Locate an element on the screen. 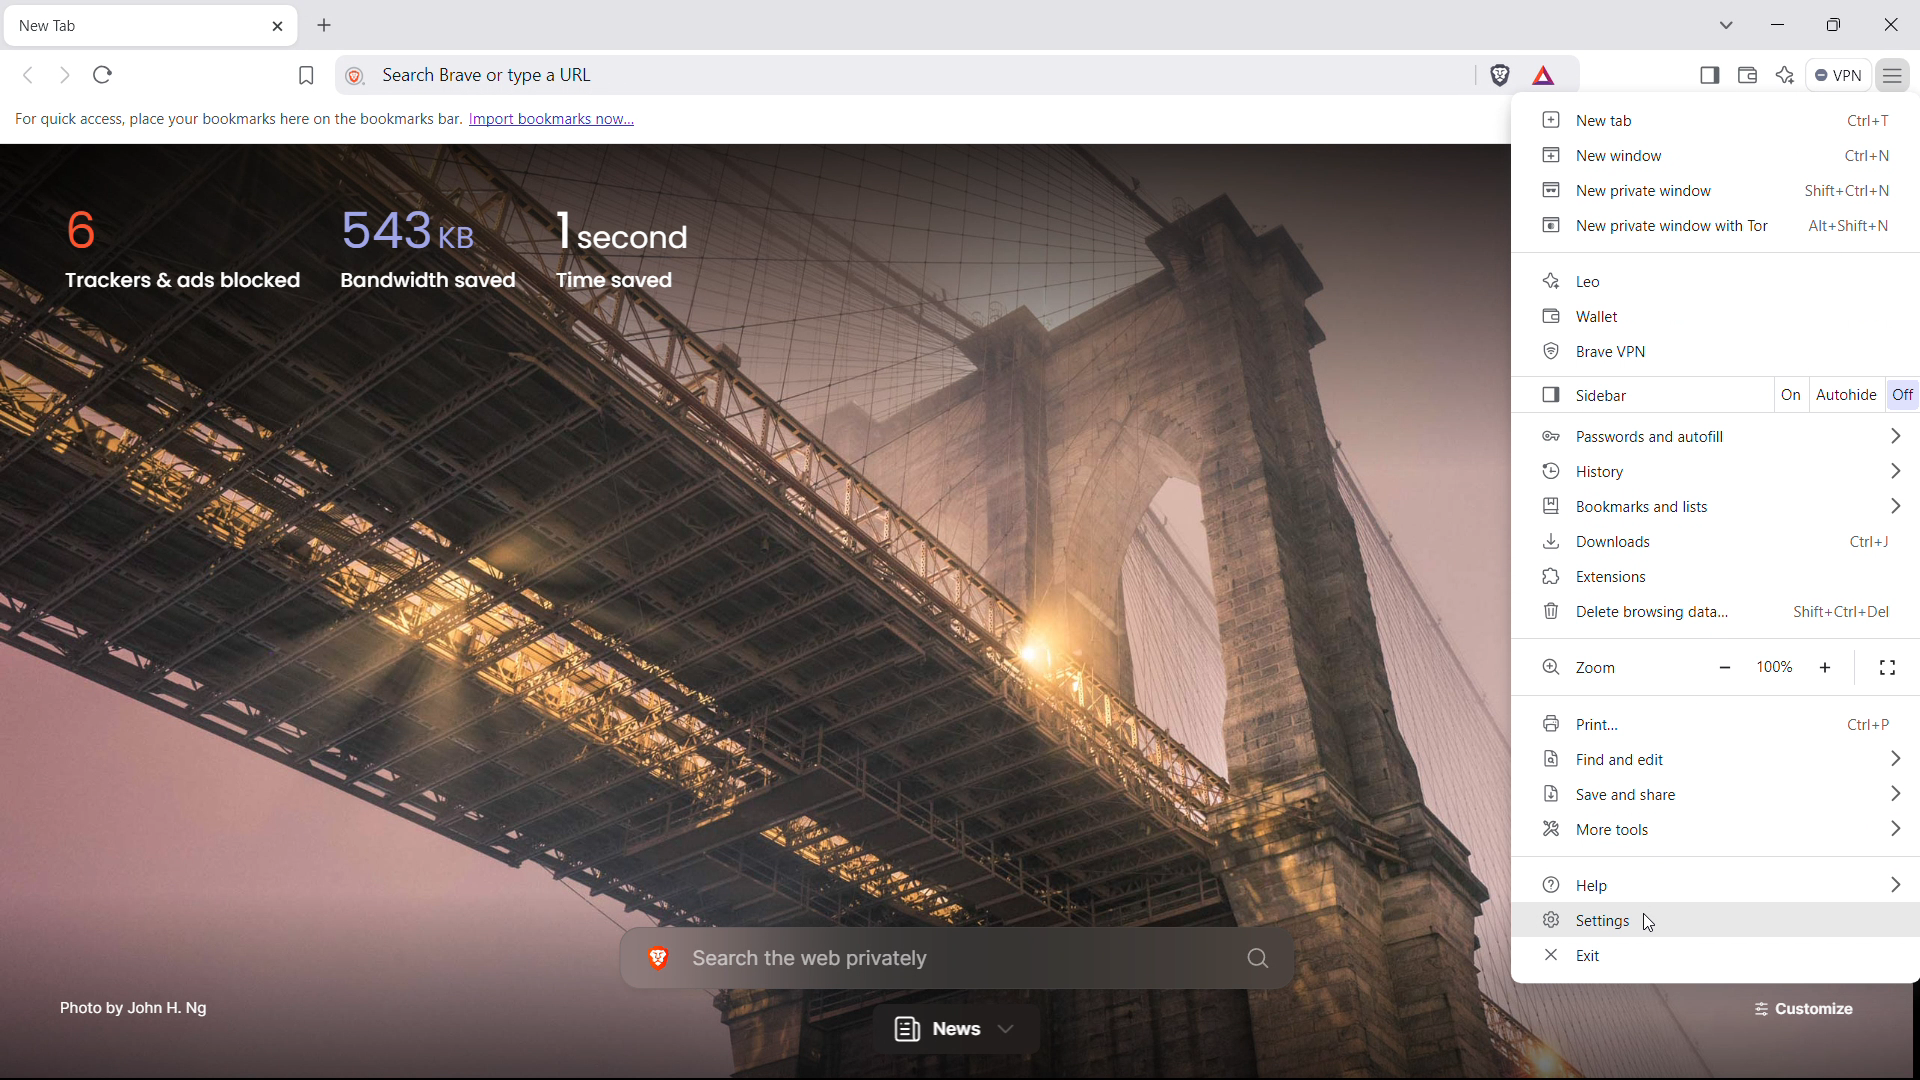  help is located at coordinates (1718, 883).